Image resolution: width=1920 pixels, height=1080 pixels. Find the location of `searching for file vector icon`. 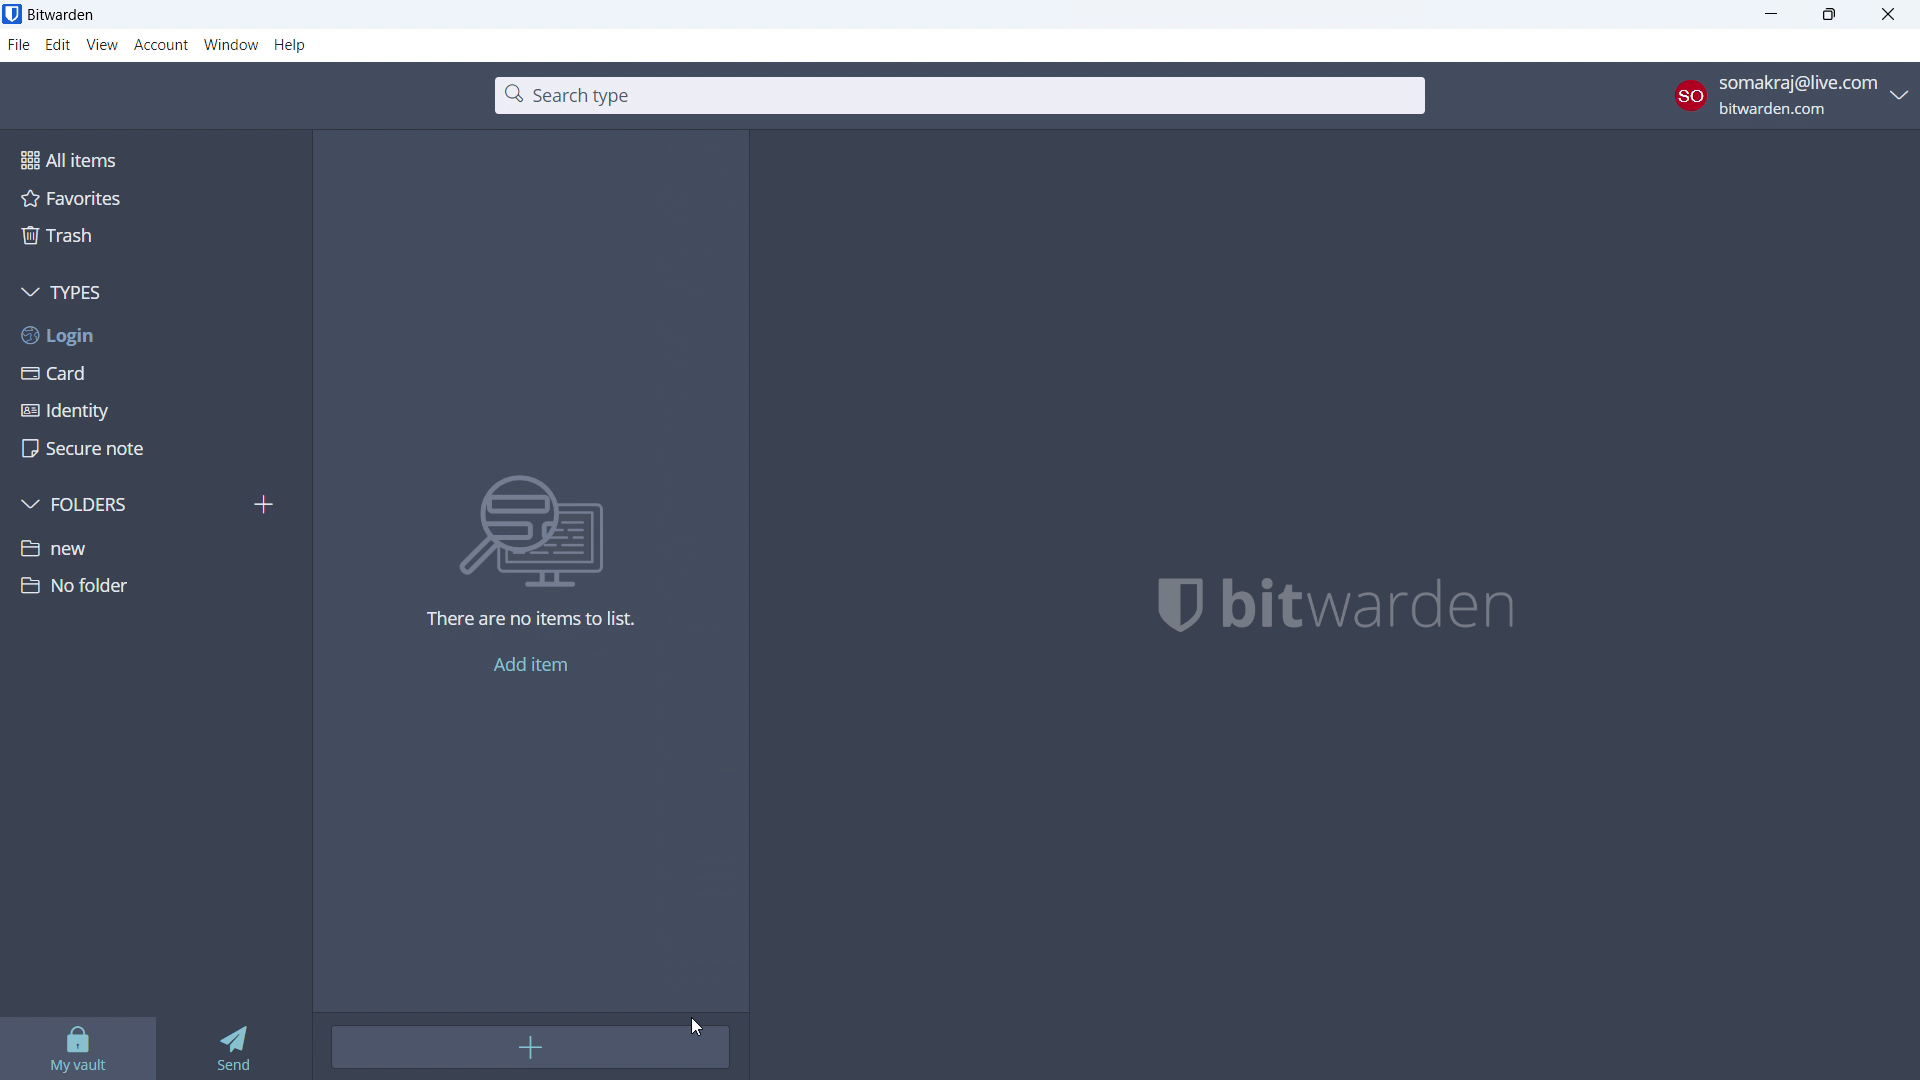

searching for file vector icon is located at coordinates (553, 530).